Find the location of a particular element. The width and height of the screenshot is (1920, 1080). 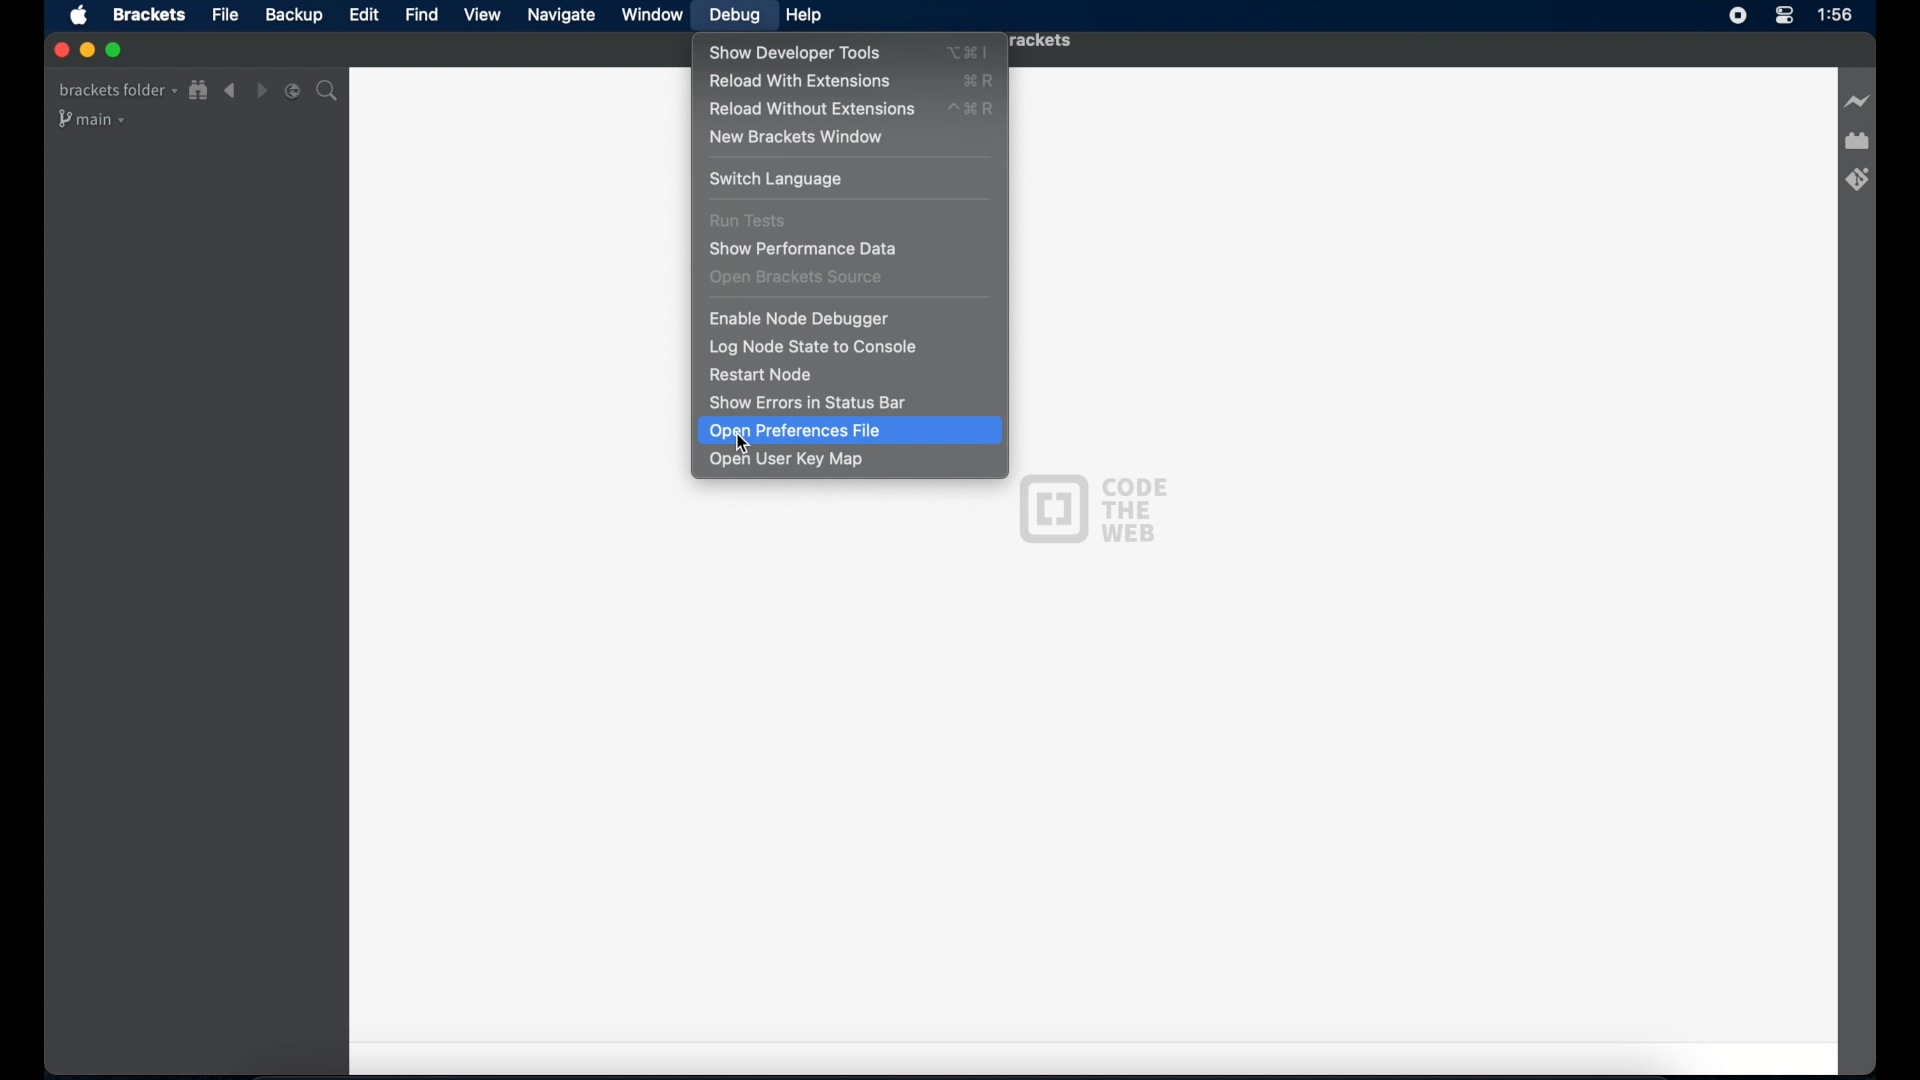

navigate forward is located at coordinates (261, 91).